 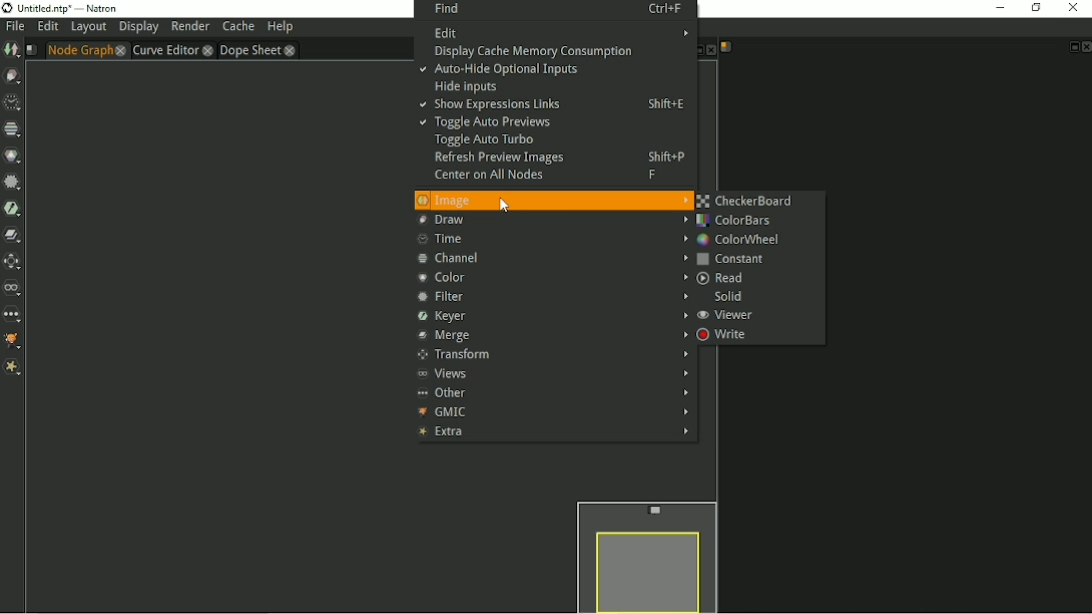 I want to click on Color, so click(x=547, y=277).